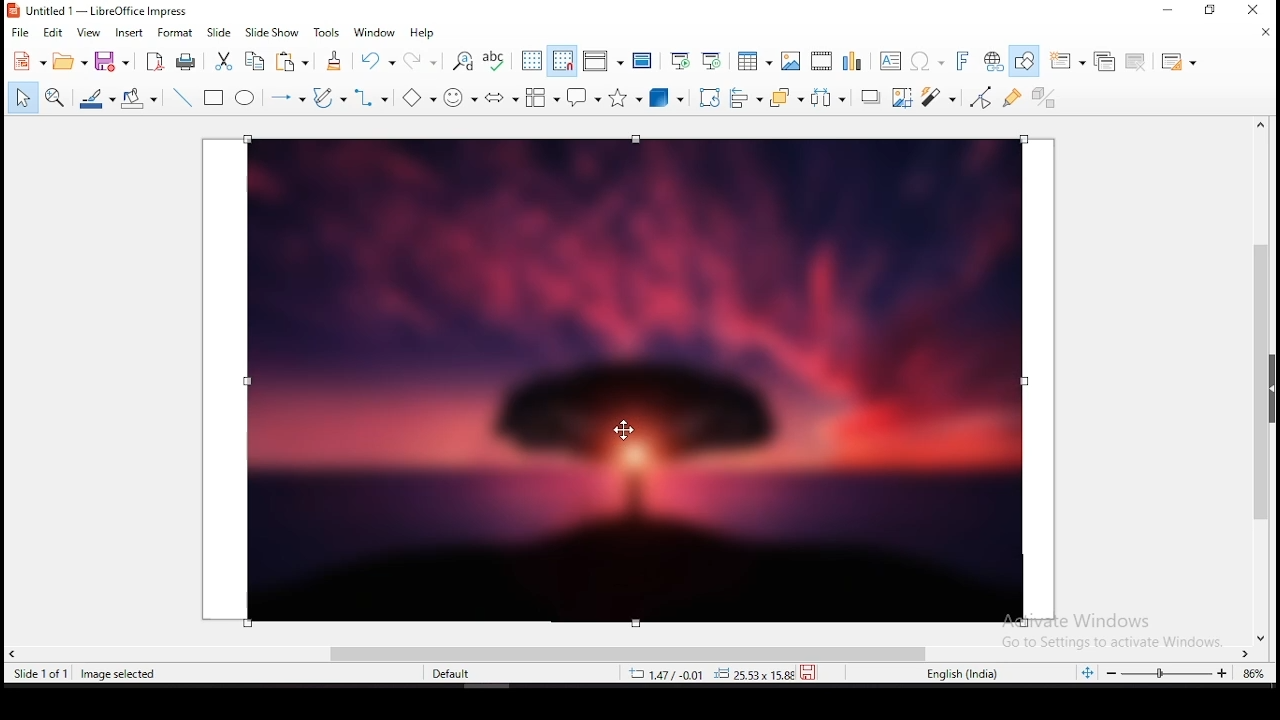  I want to click on redo, so click(421, 59).